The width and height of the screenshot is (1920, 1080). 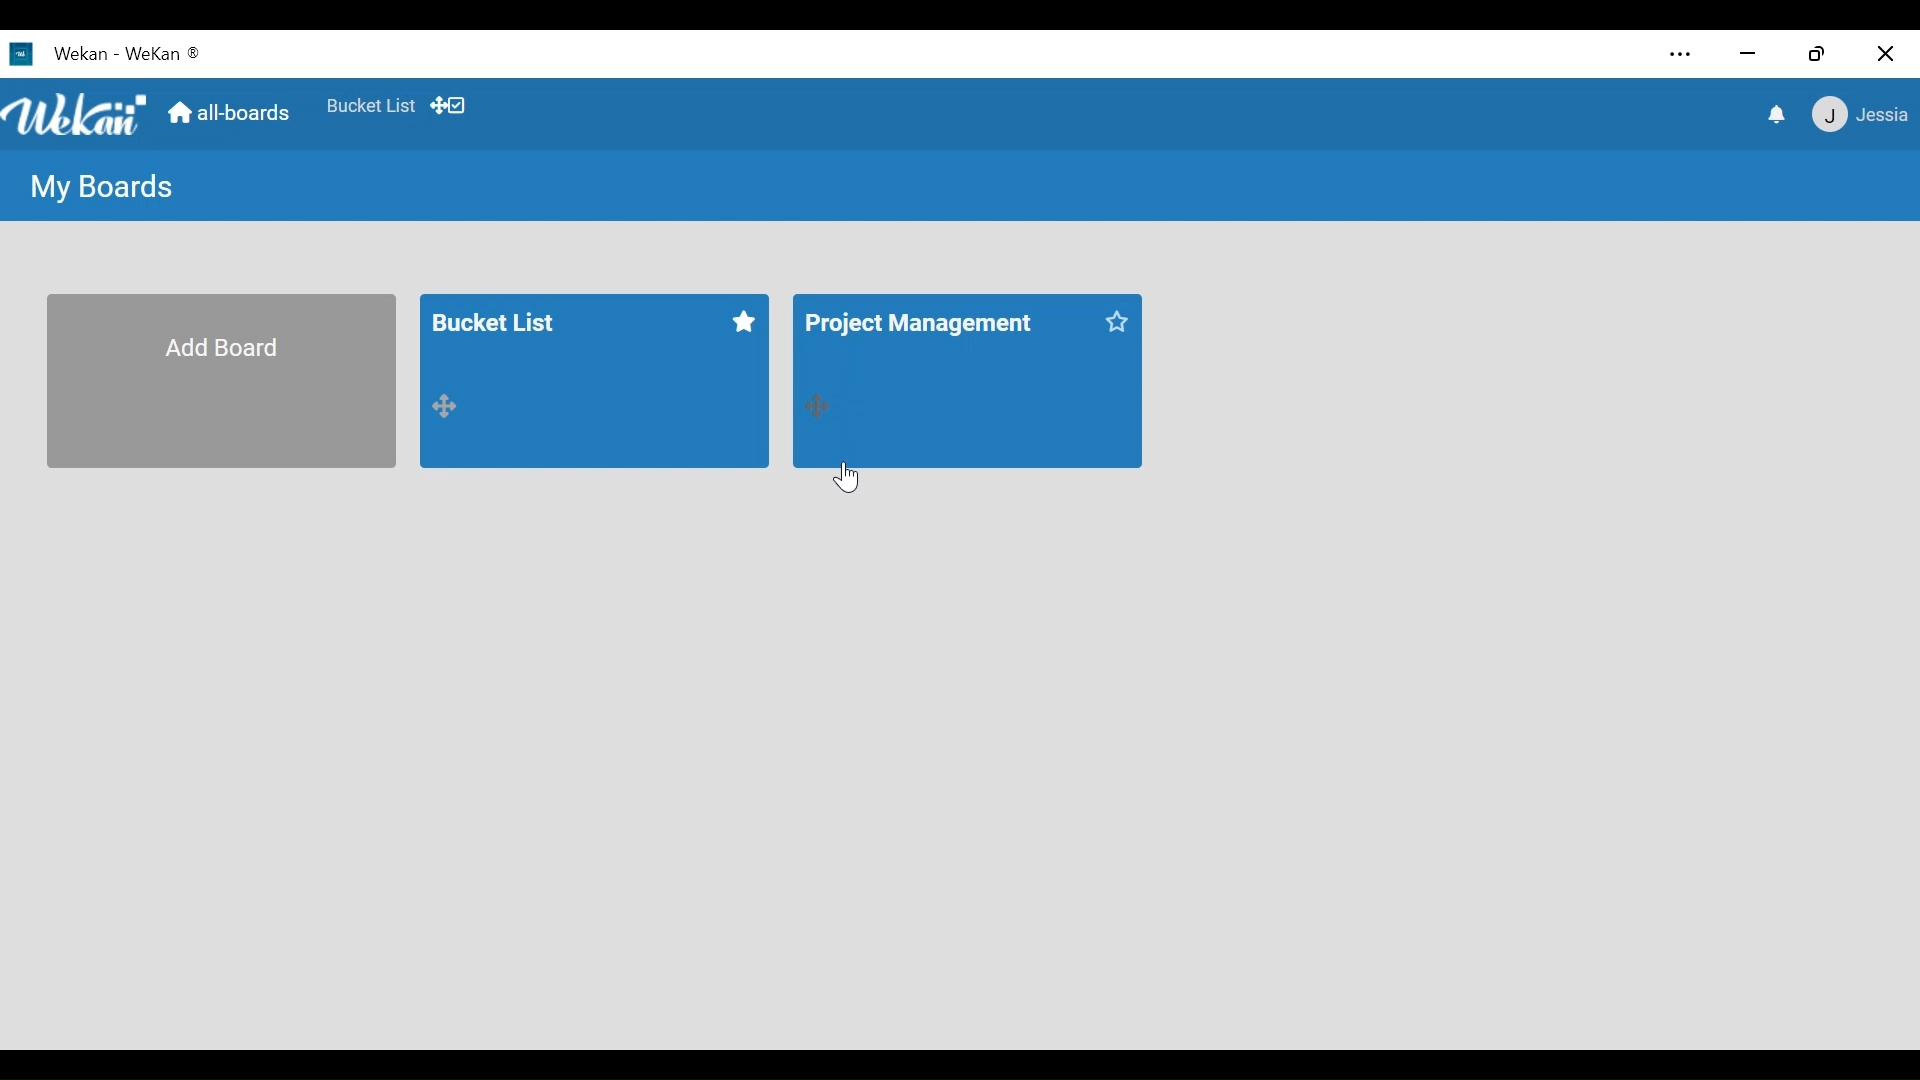 I want to click on Click to star this board, so click(x=1117, y=321).